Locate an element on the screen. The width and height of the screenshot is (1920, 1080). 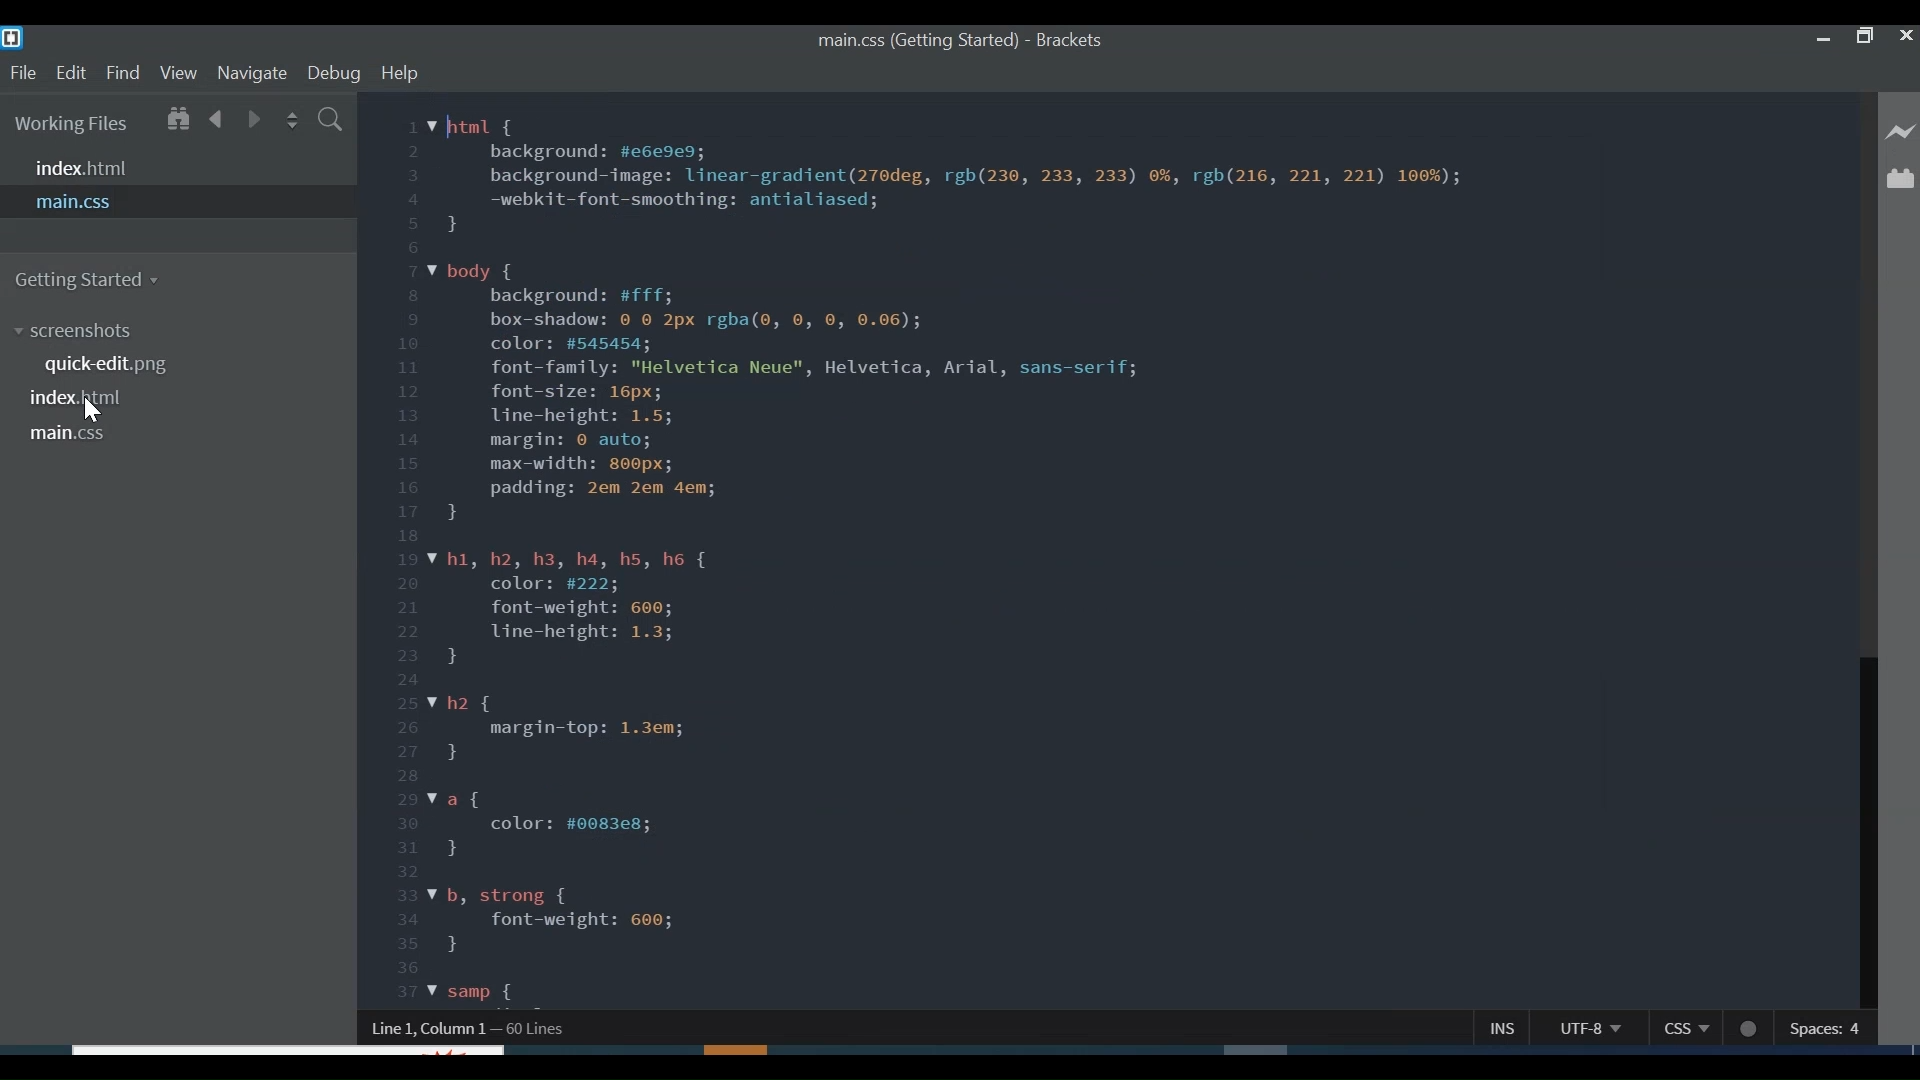
Find In Files is located at coordinates (334, 121).